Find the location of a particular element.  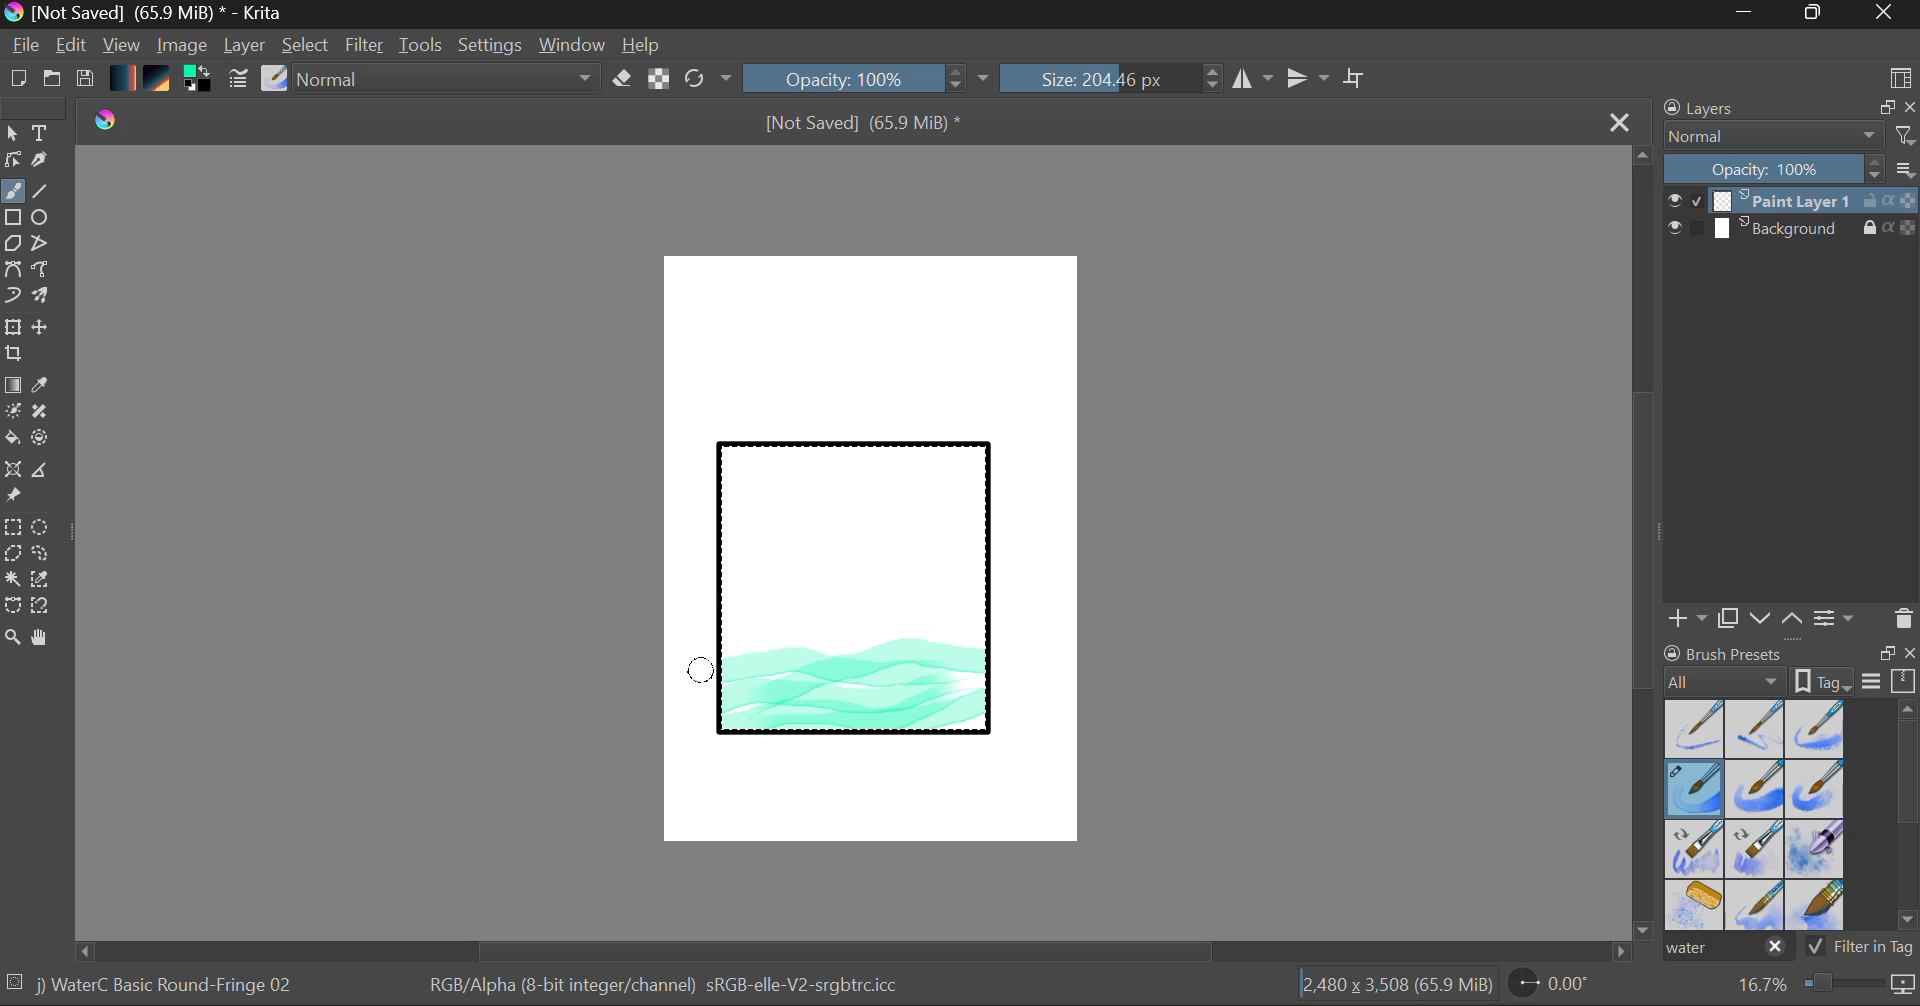

Lock Alpha is located at coordinates (656, 80).